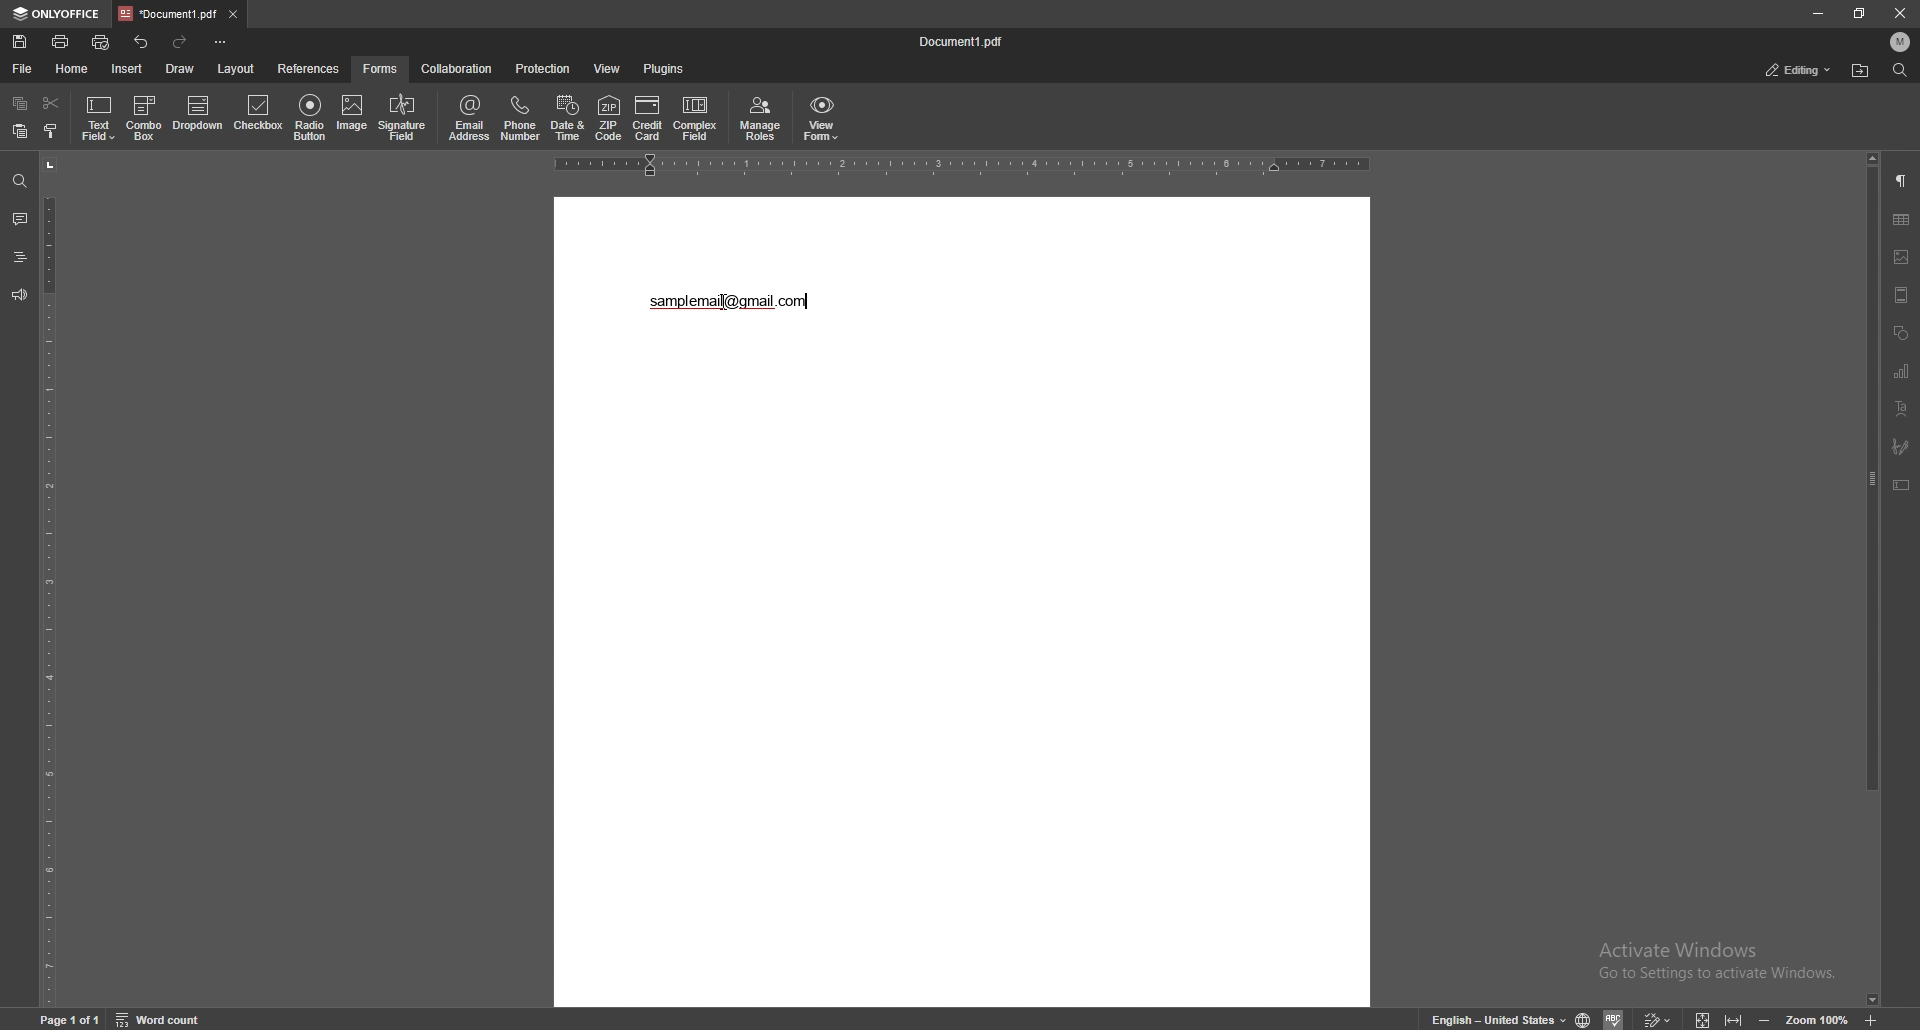  Describe the element at coordinates (1898, 13) in the screenshot. I see `close` at that location.